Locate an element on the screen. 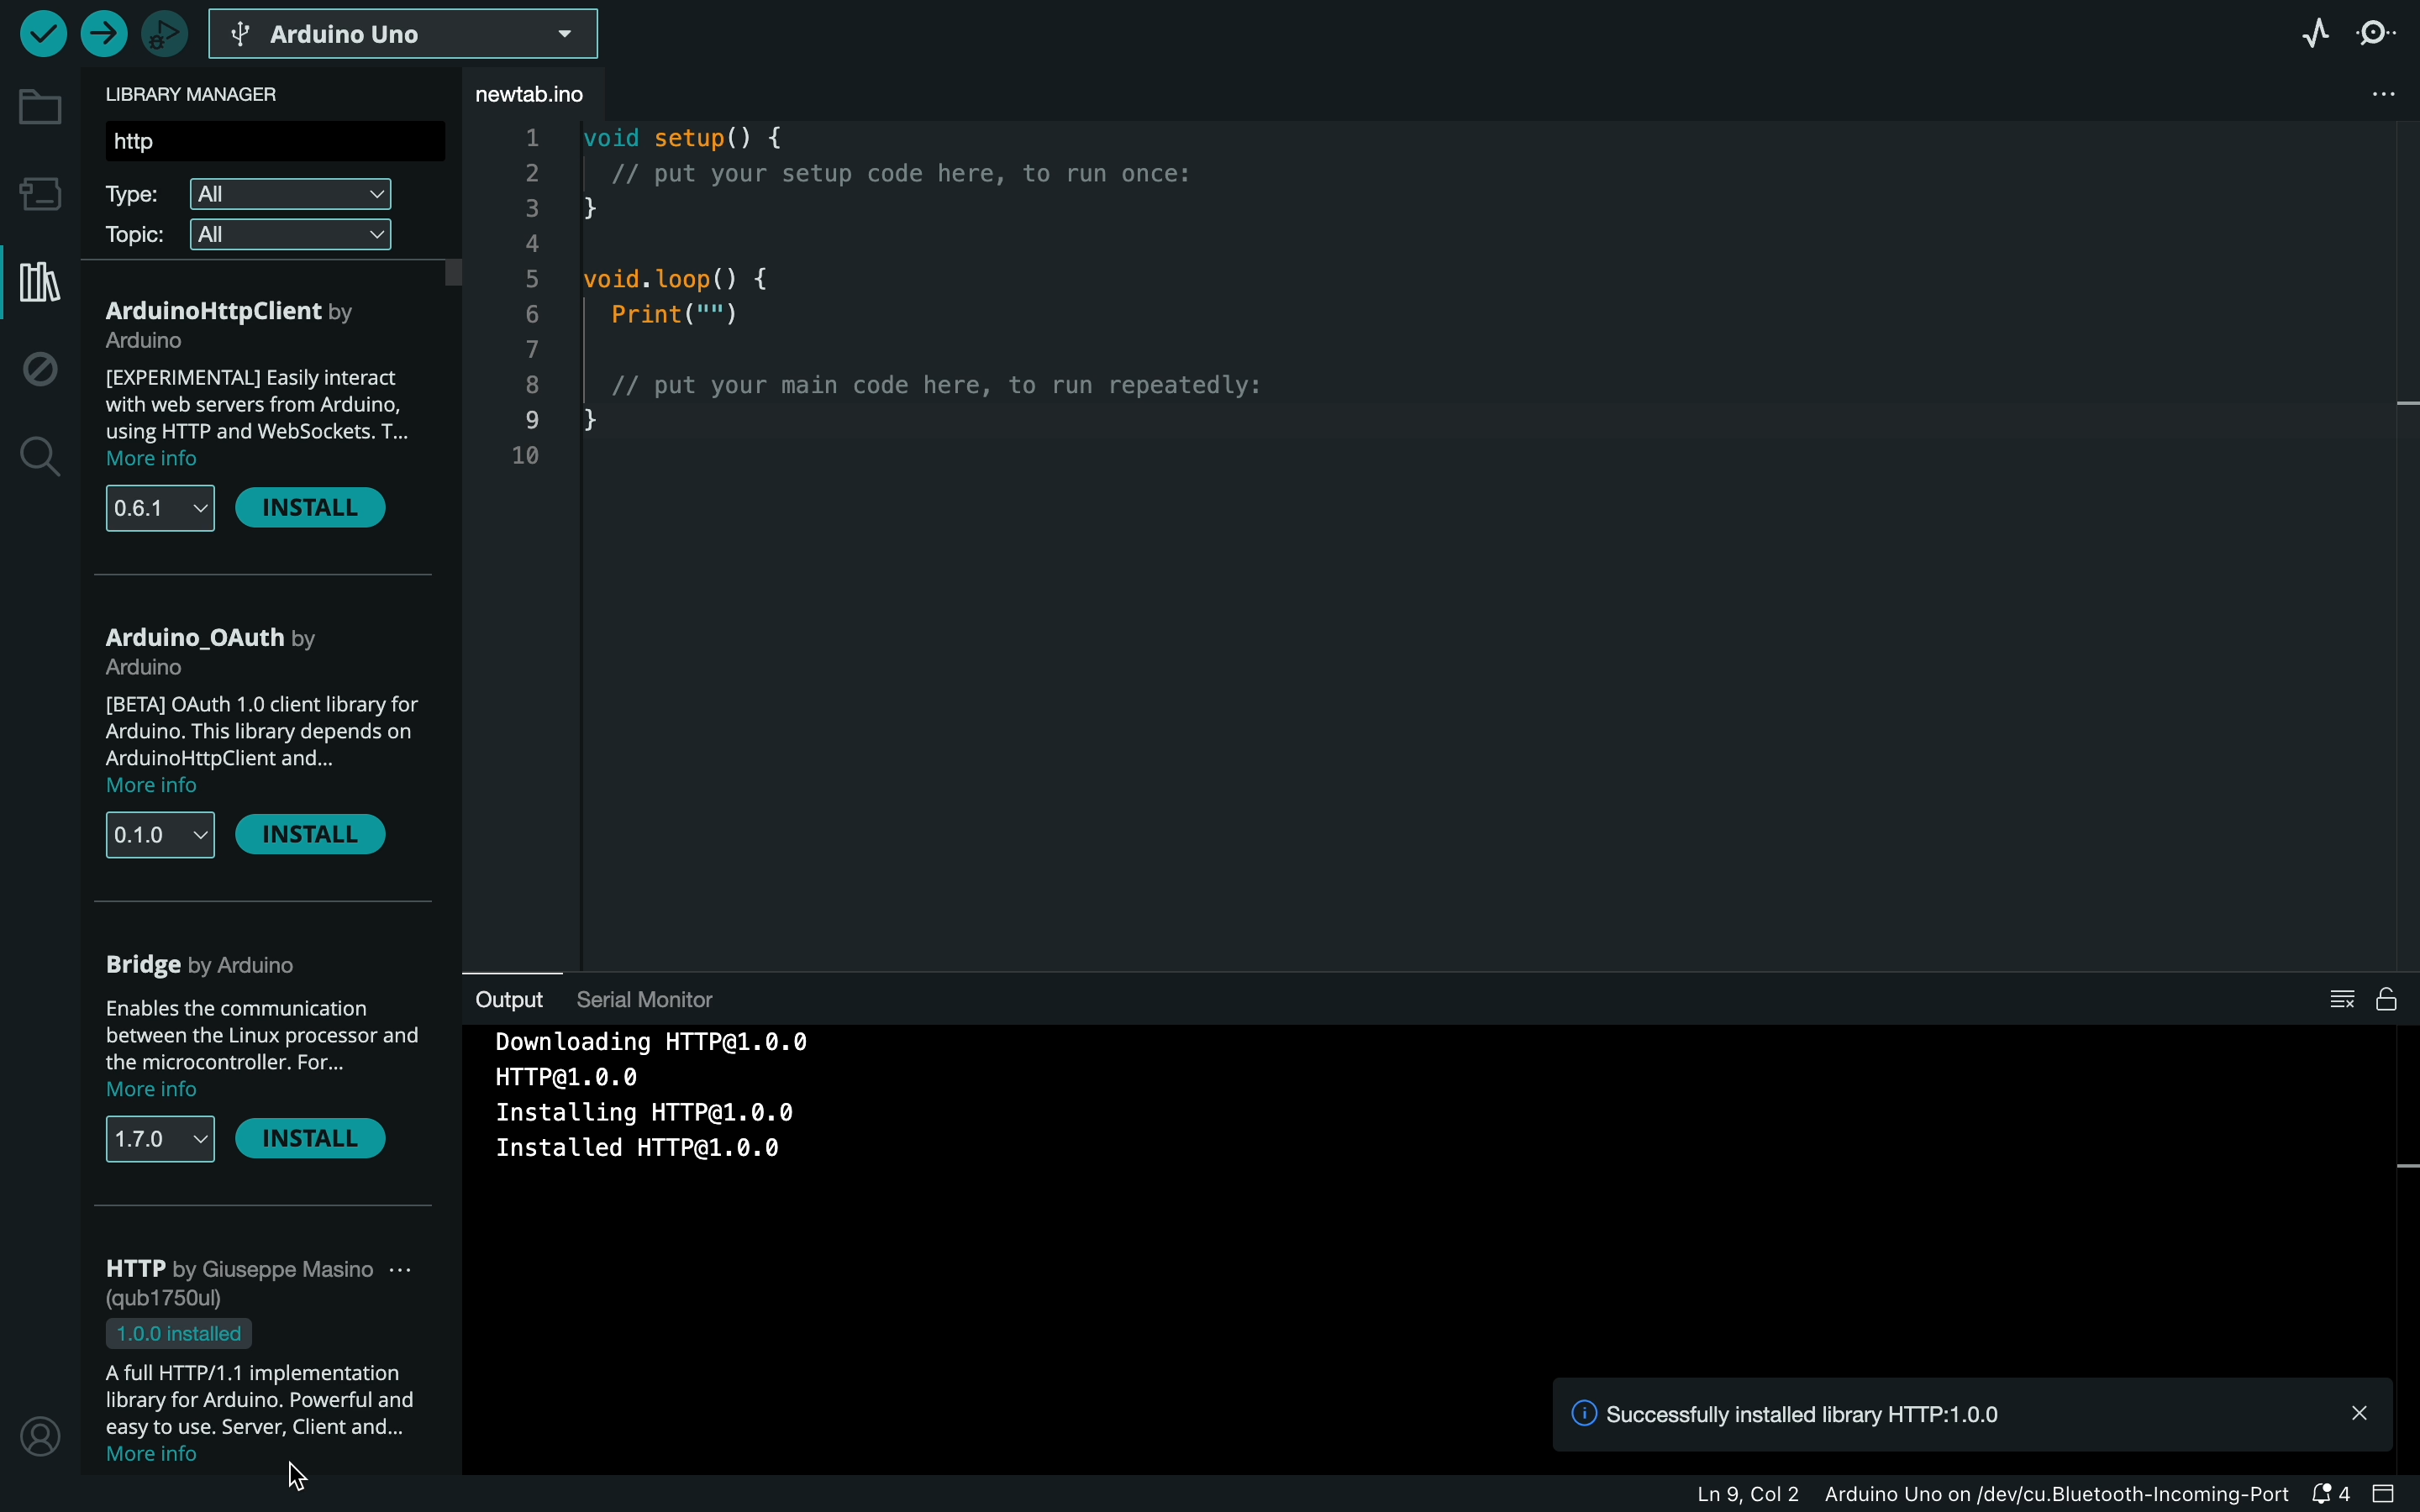 Image resolution: width=2420 pixels, height=1512 pixels. alpc opta is located at coordinates (235, 310).